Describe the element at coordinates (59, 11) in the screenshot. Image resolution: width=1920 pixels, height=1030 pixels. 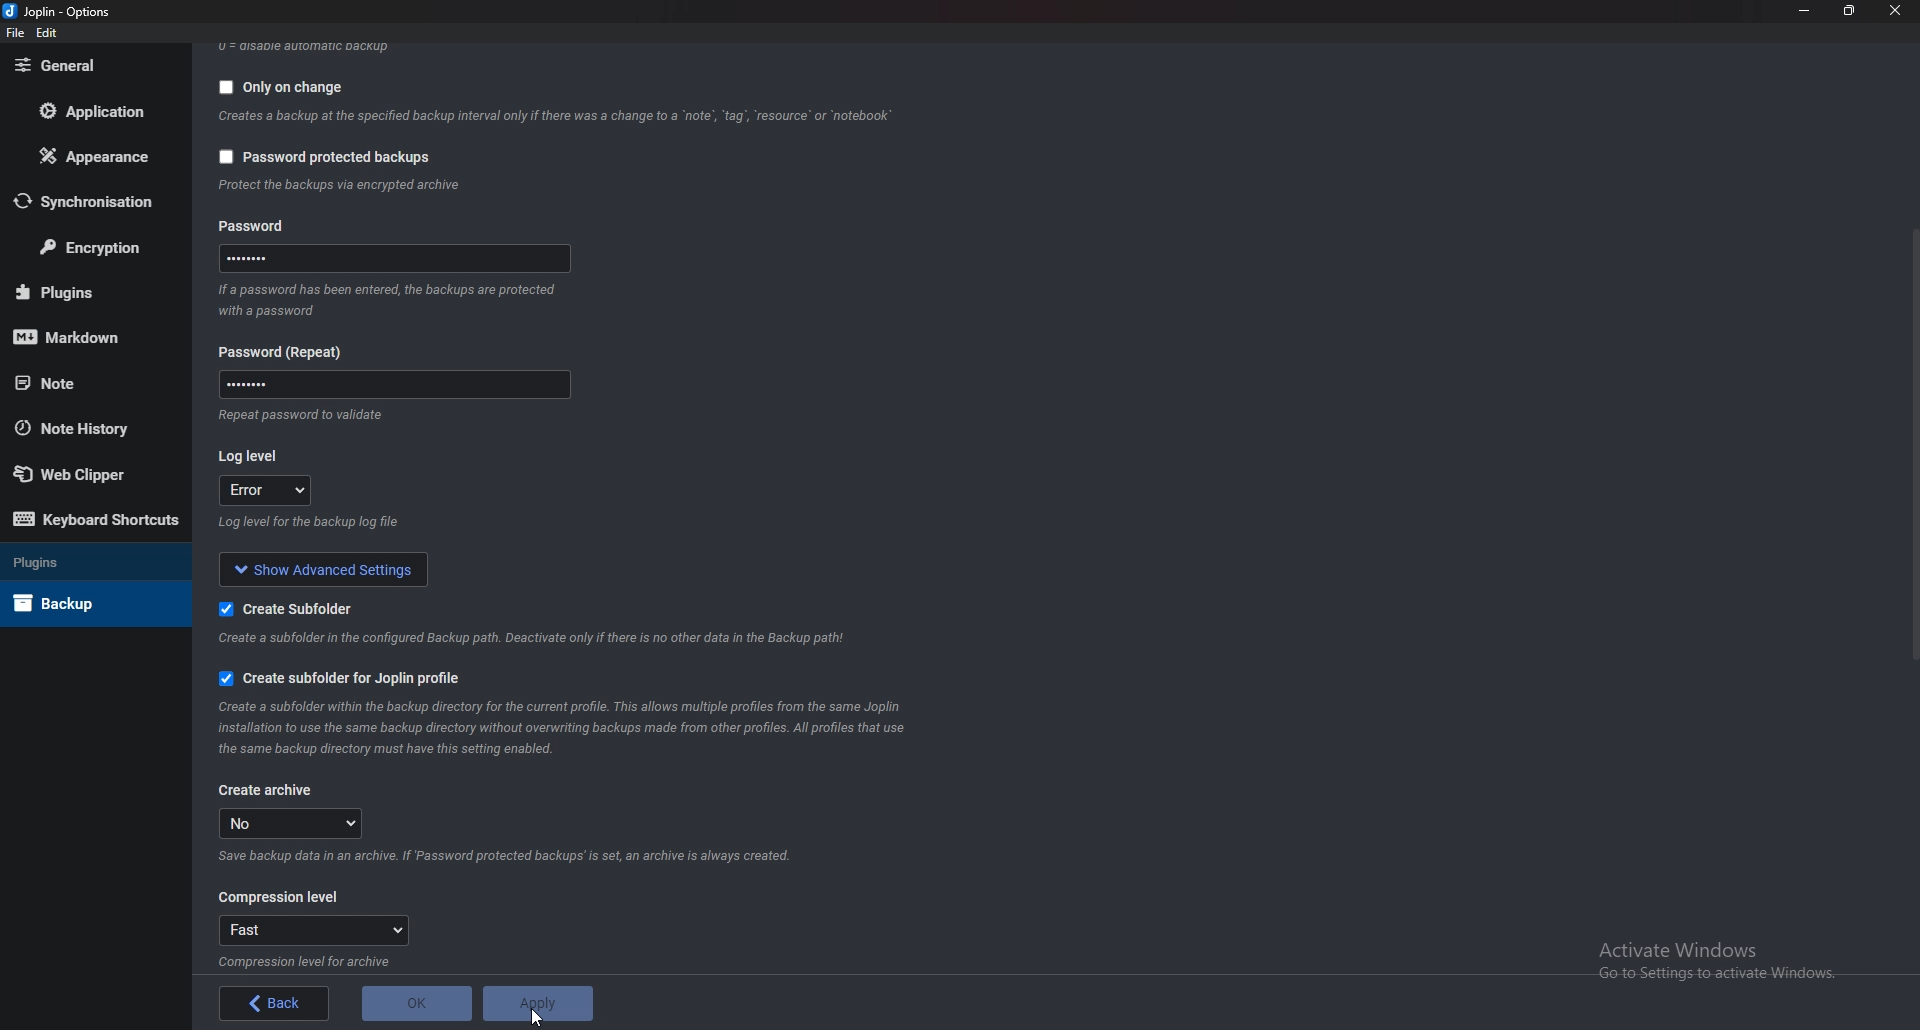
I see `Joplin` at that location.